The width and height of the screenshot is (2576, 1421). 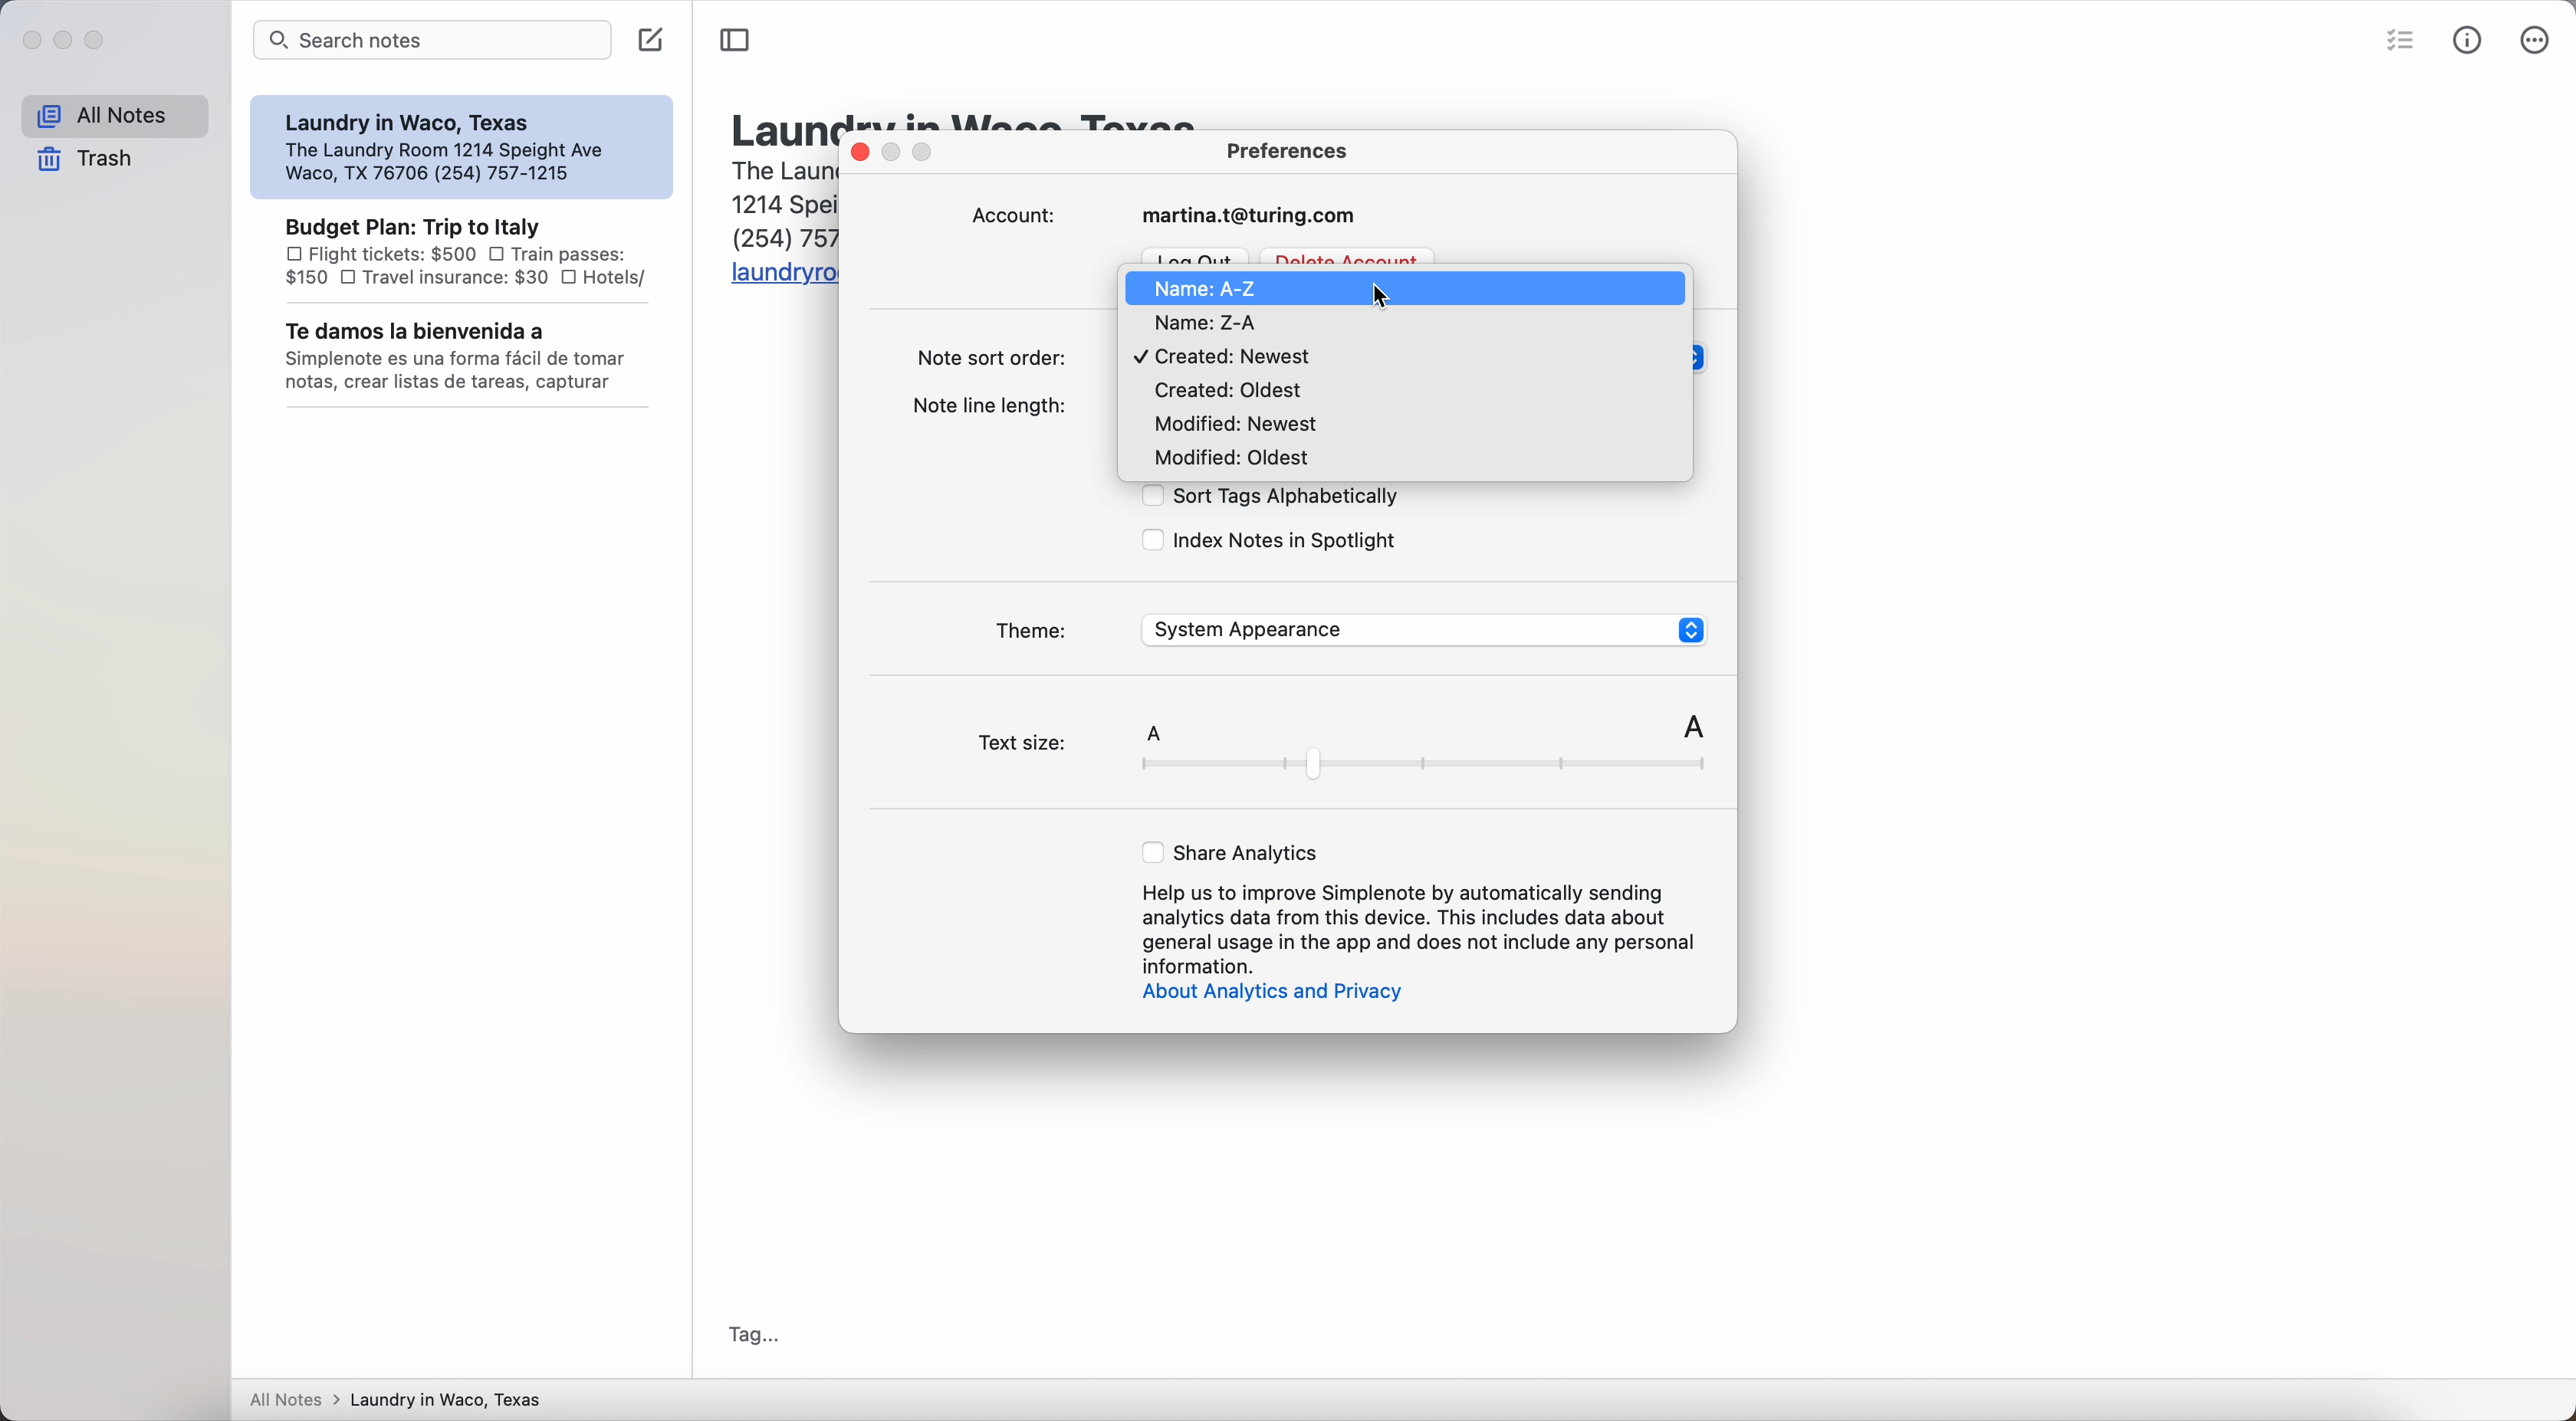 I want to click on Te damos la bienvenida a note, so click(x=465, y=357).